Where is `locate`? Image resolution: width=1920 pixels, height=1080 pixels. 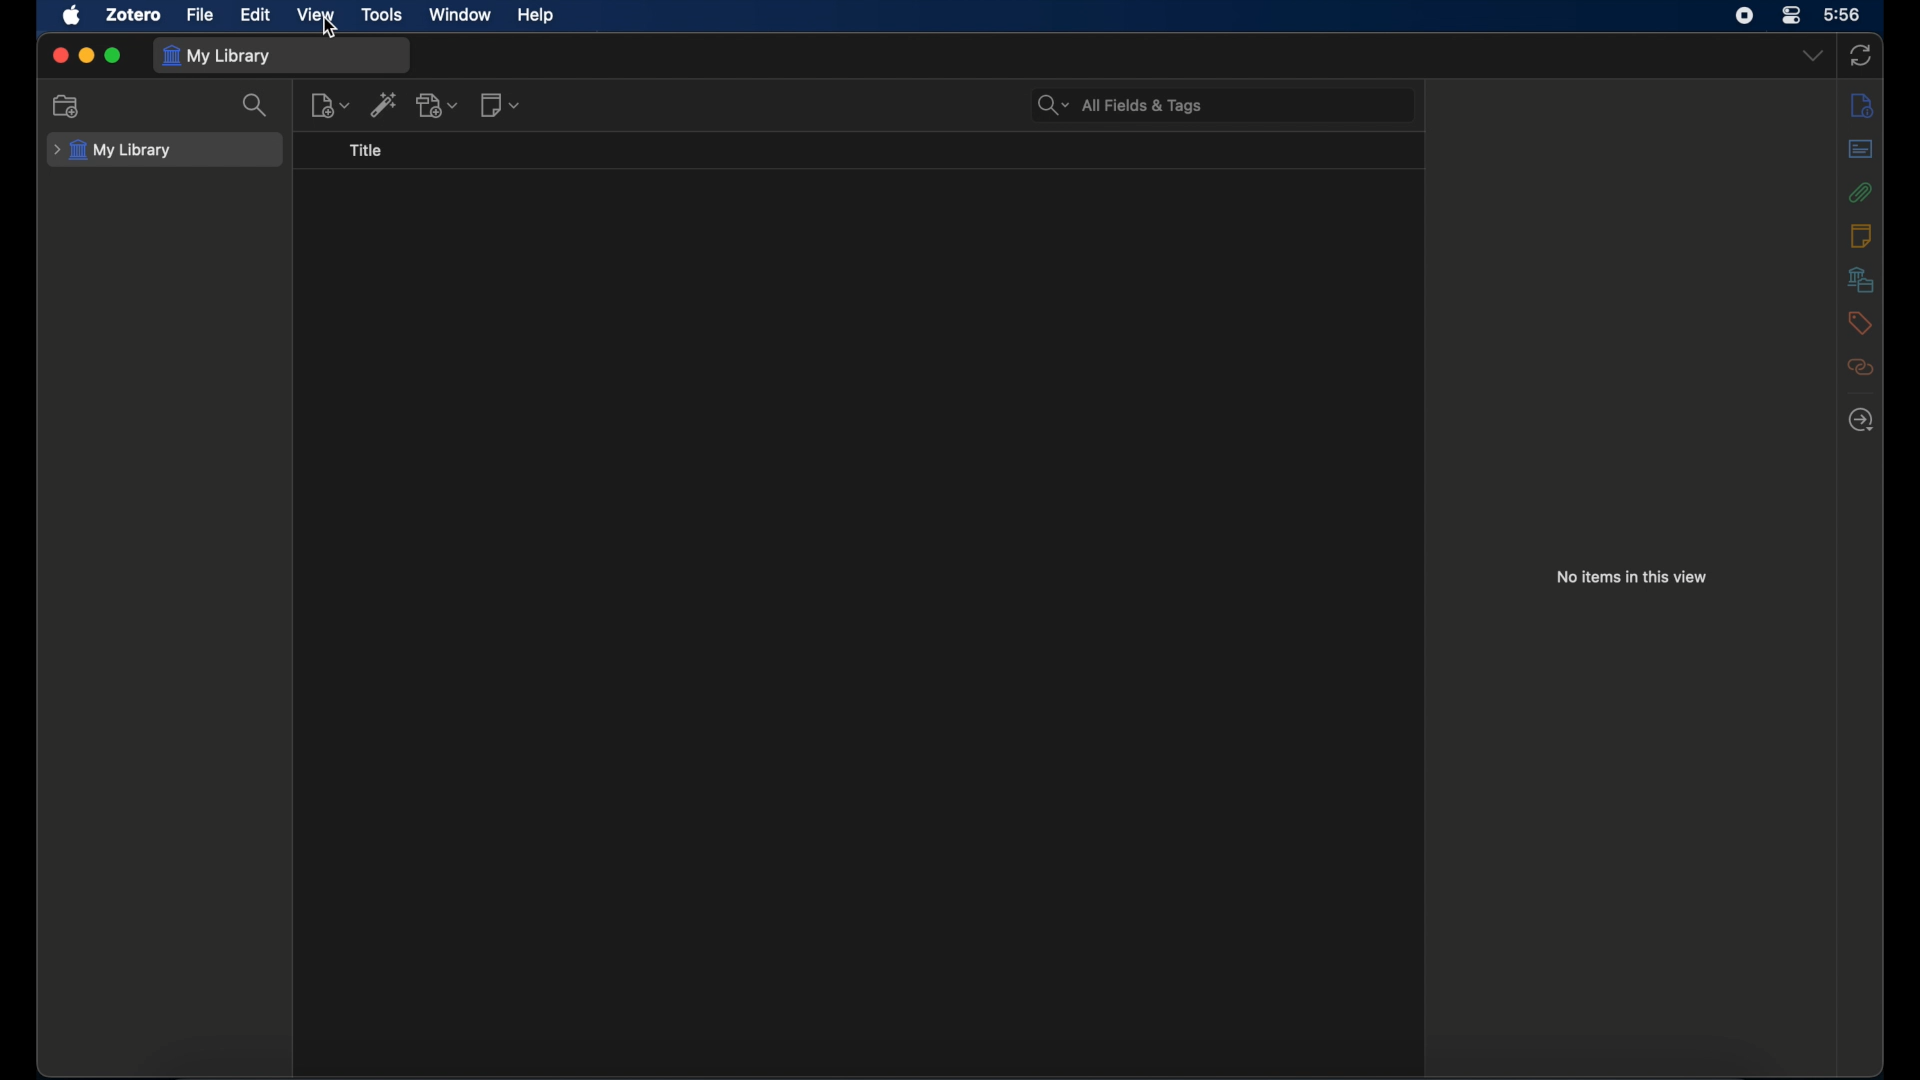
locate is located at coordinates (1862, 419).